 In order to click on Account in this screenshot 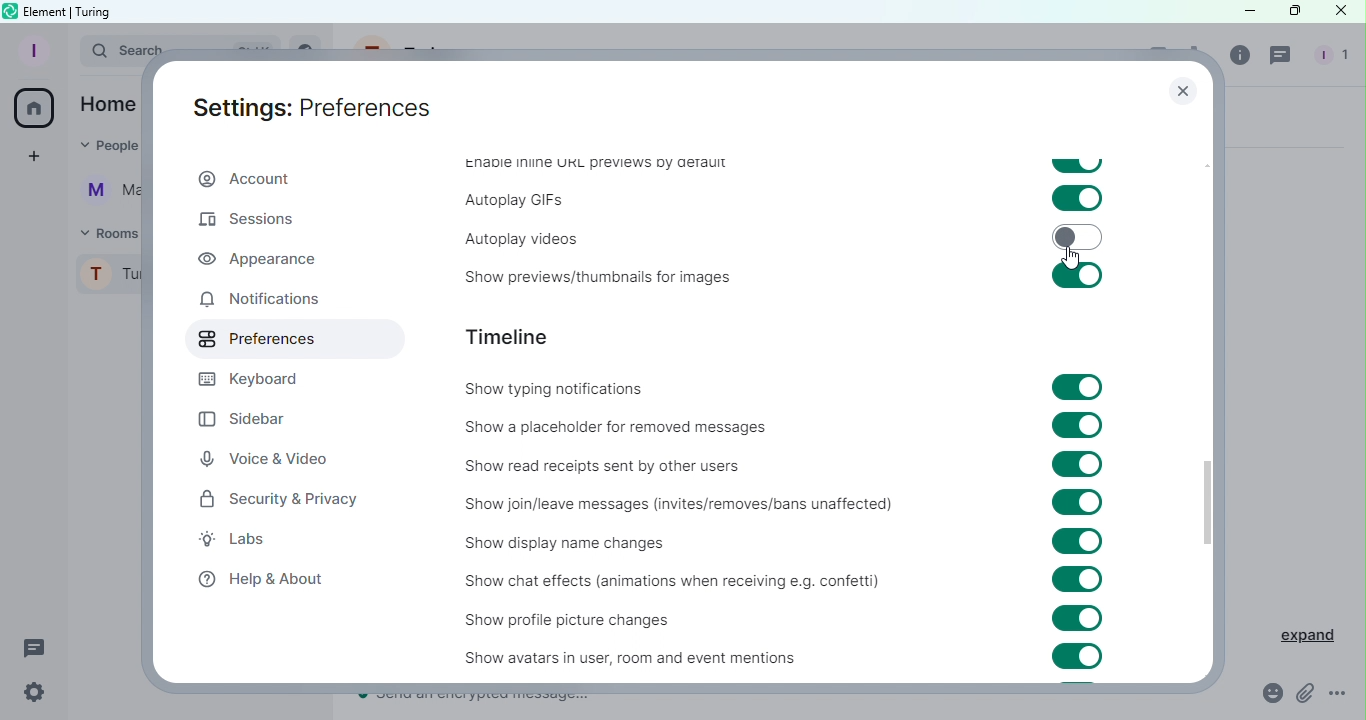, I will do `click(244, 180)`.